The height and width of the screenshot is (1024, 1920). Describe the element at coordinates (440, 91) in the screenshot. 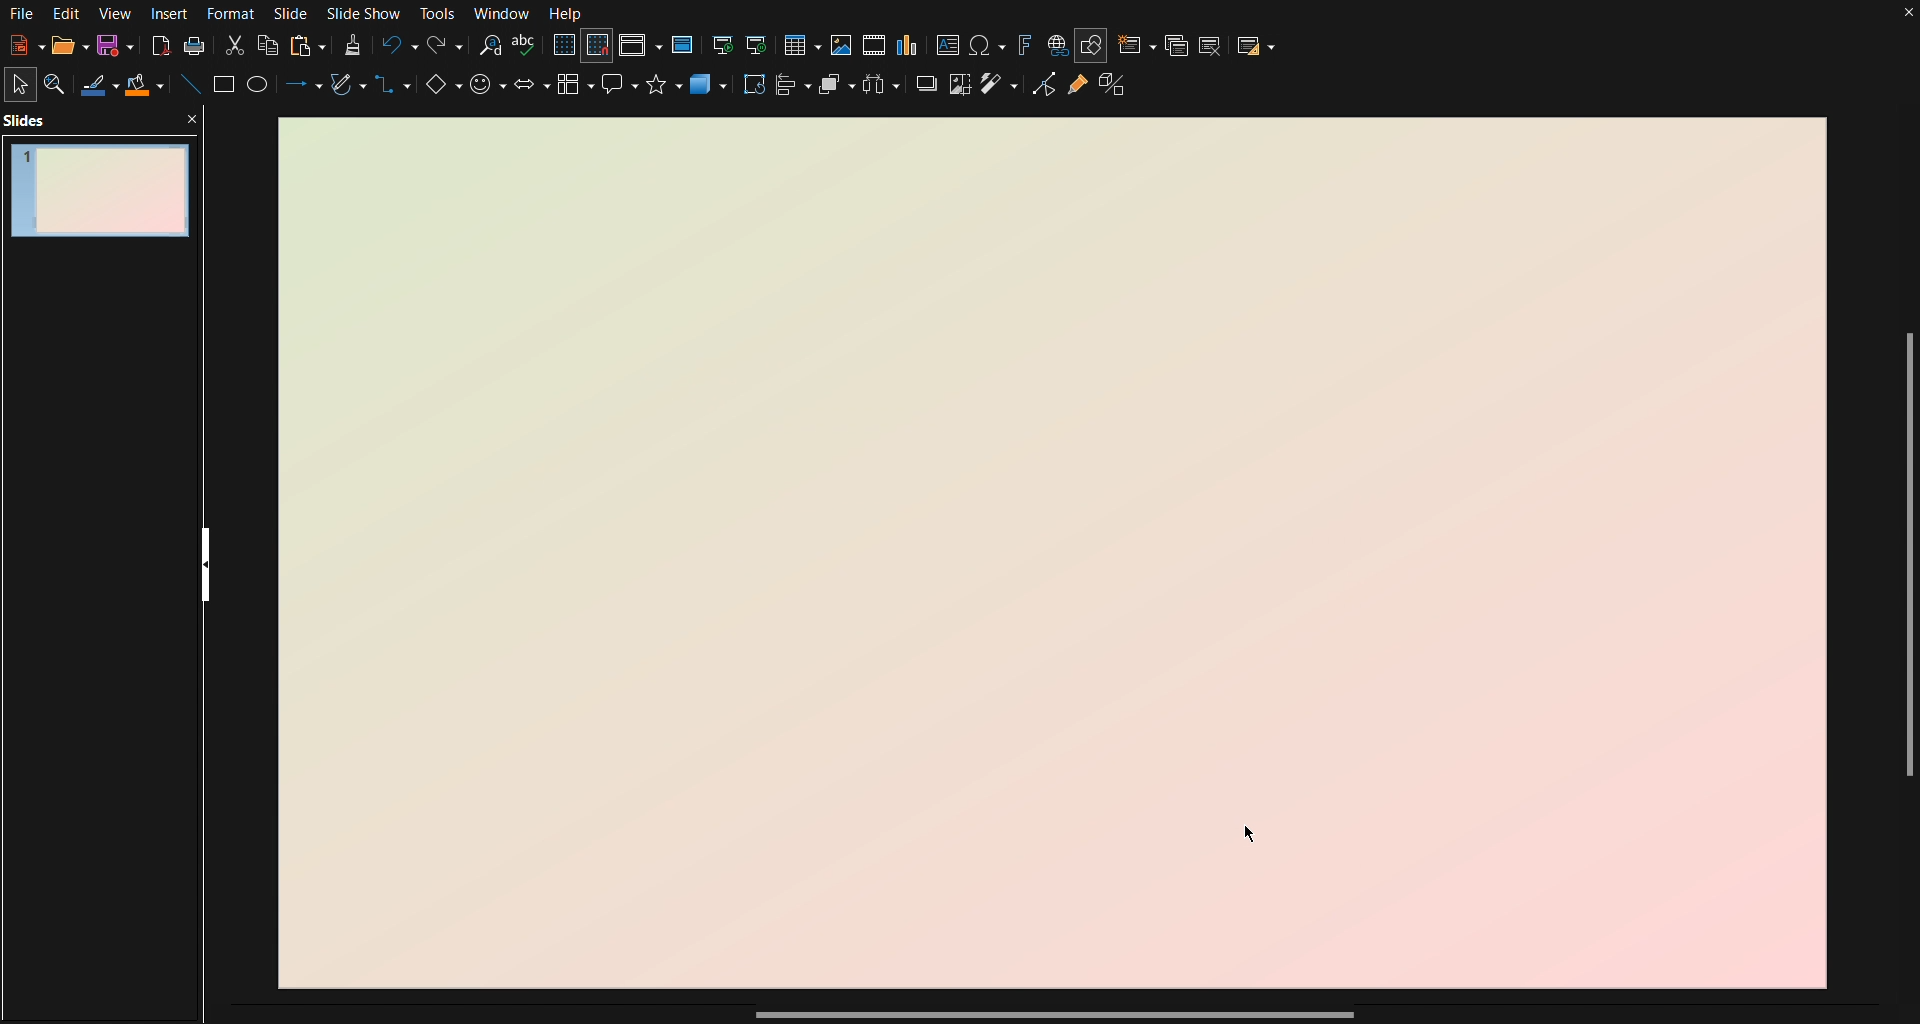

I see `Basic Shapes` at that location.